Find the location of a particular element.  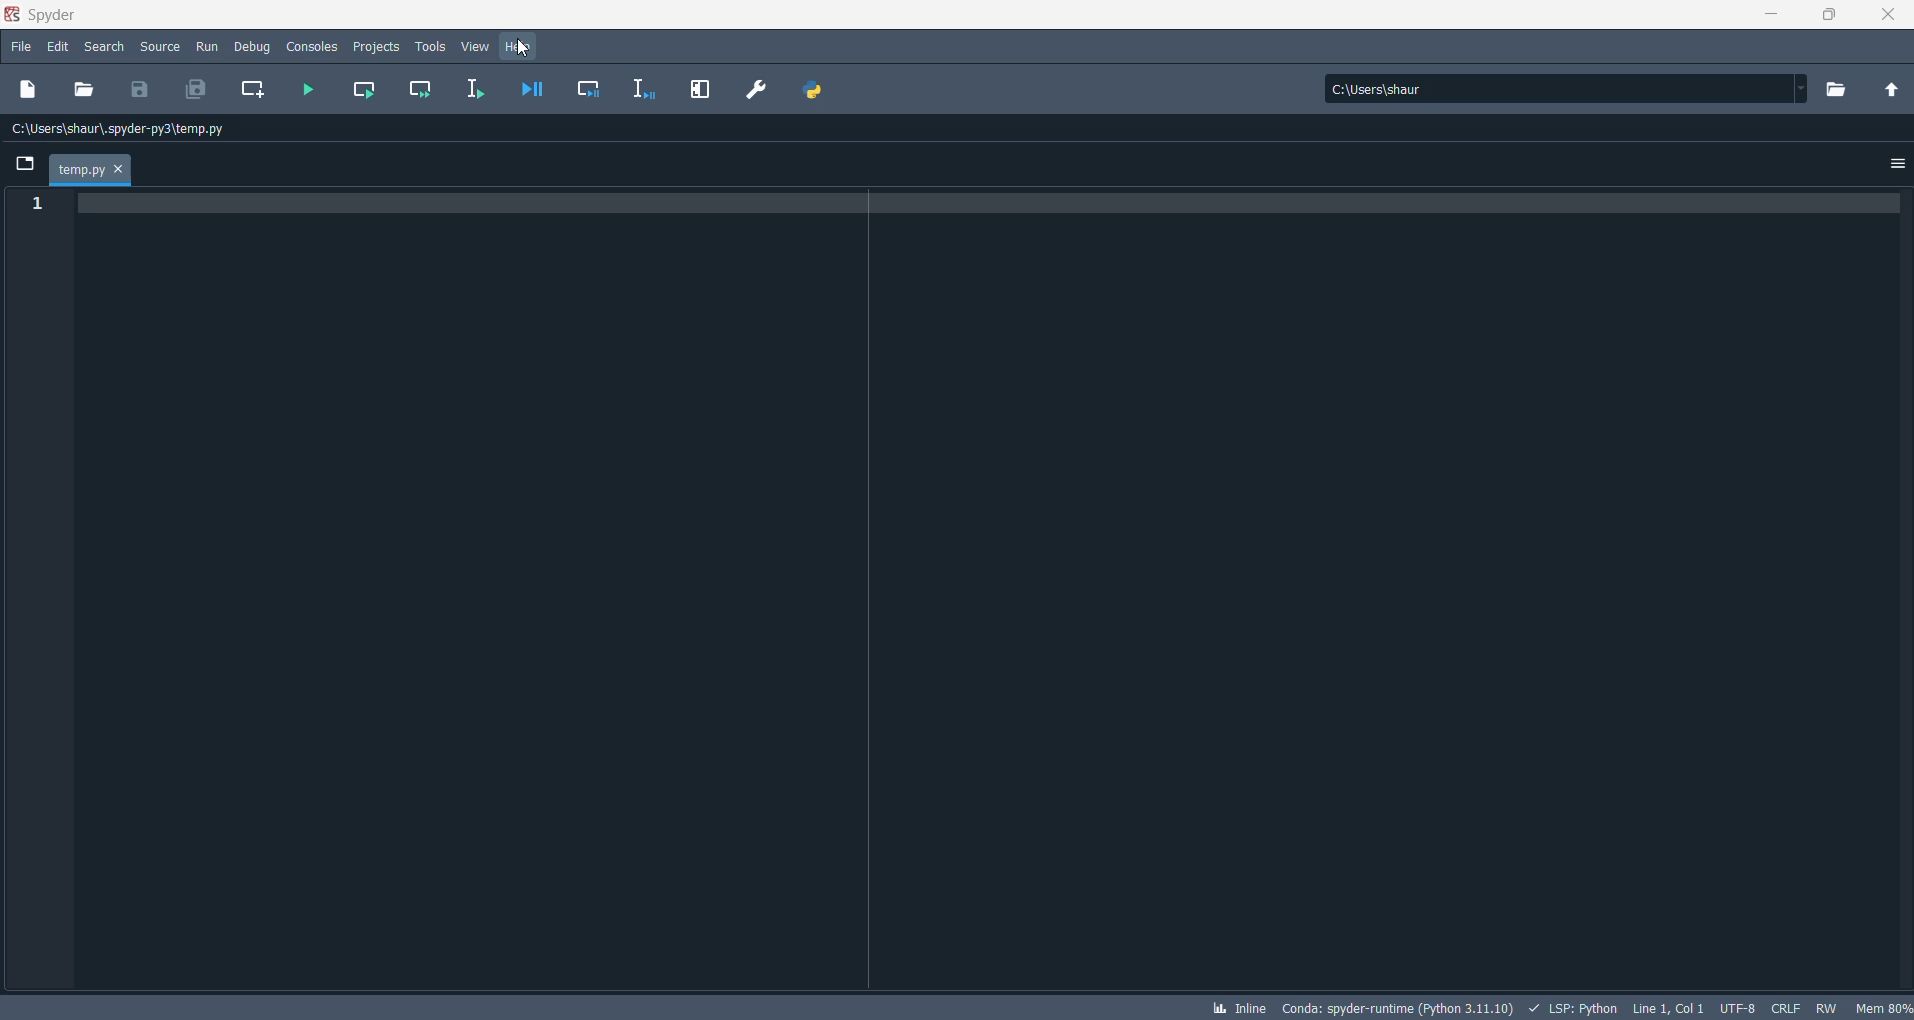

CHARSET is located at coordinates (1736, 1006).